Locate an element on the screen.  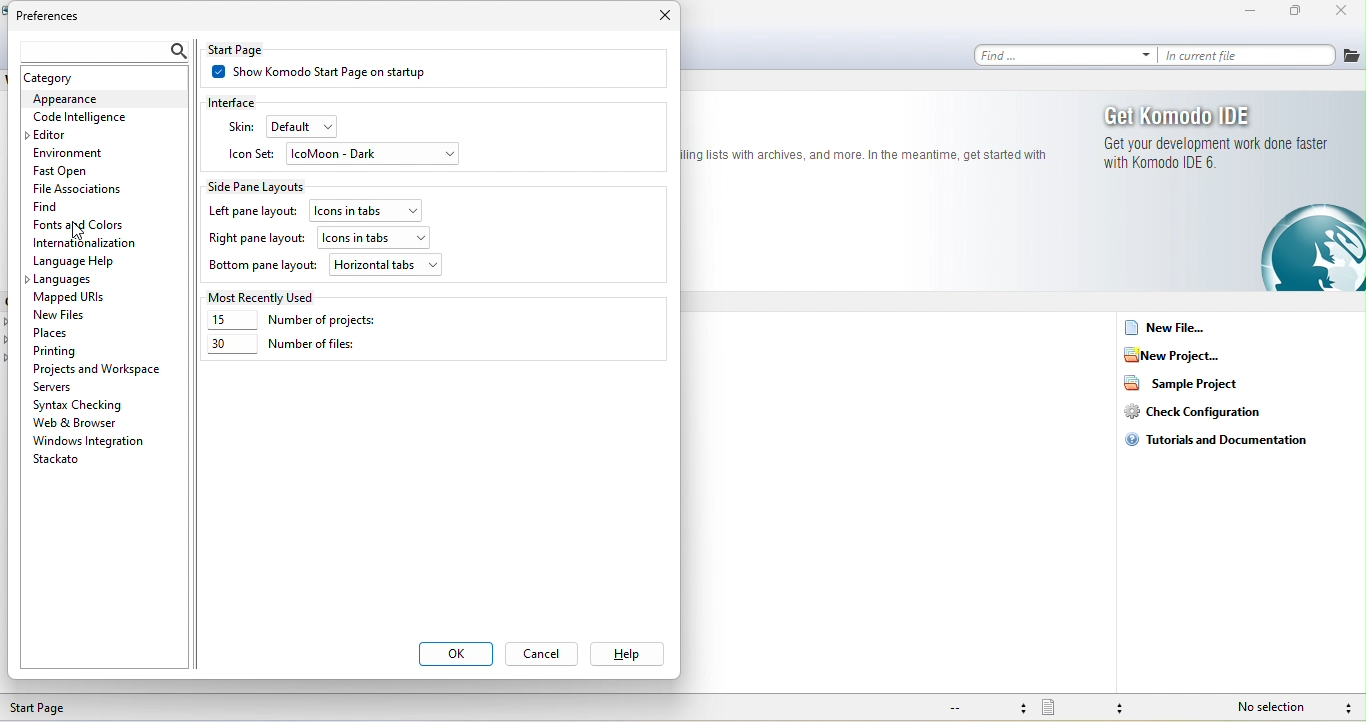
editor is located at coordinates (53, 135).